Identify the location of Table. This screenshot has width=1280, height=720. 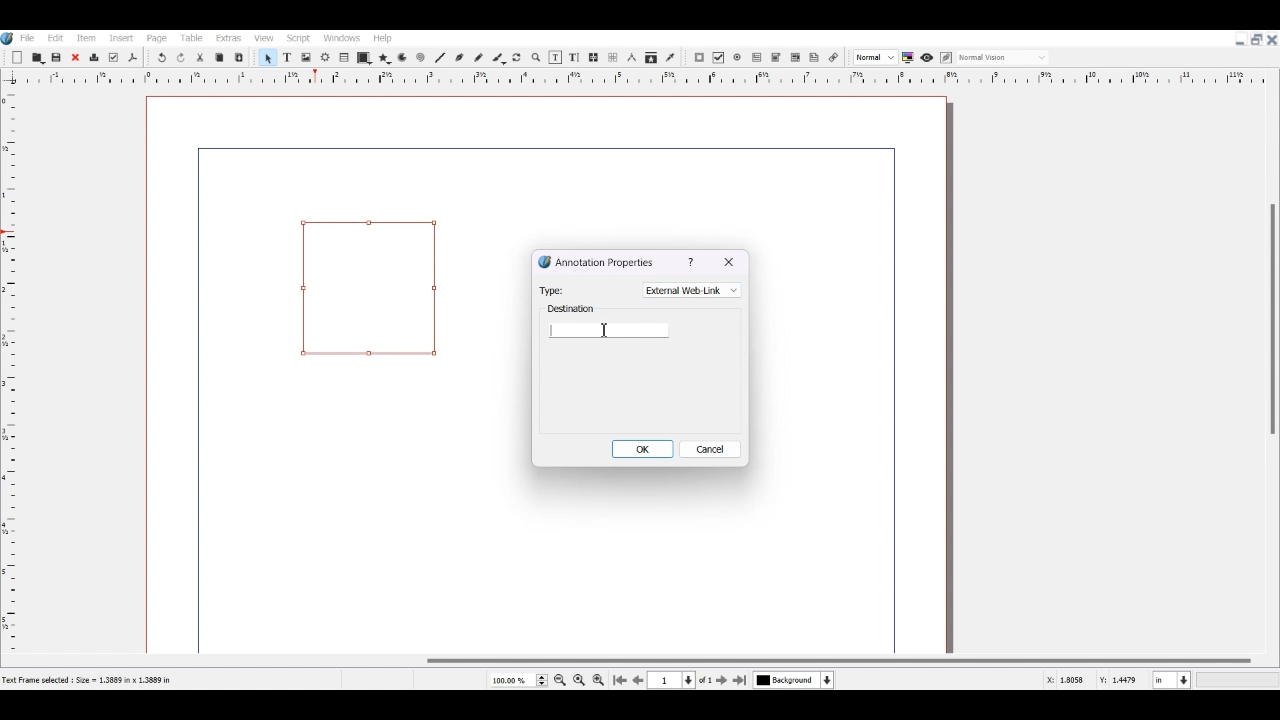
(345, 58).